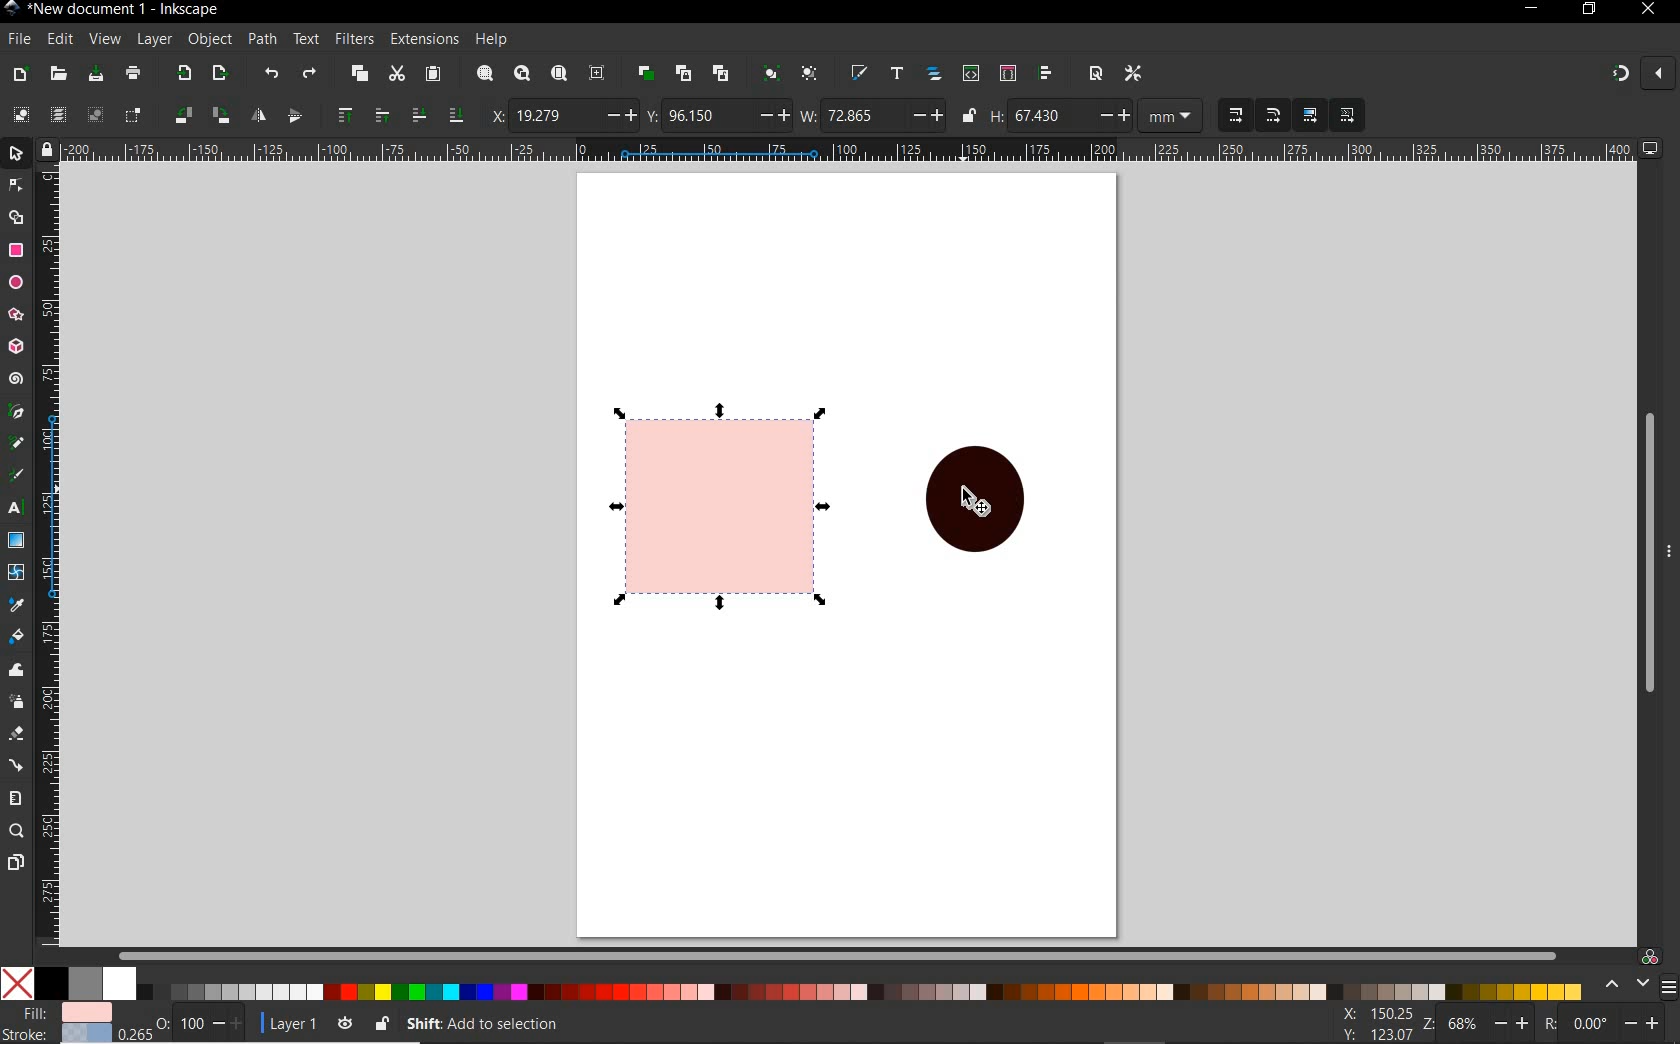 This screenshot has height=1044, width=1680. What do you see at coordinates (757, 1027) in the screenshot?
I see `no object selected` at bounding box center [757, 1027].